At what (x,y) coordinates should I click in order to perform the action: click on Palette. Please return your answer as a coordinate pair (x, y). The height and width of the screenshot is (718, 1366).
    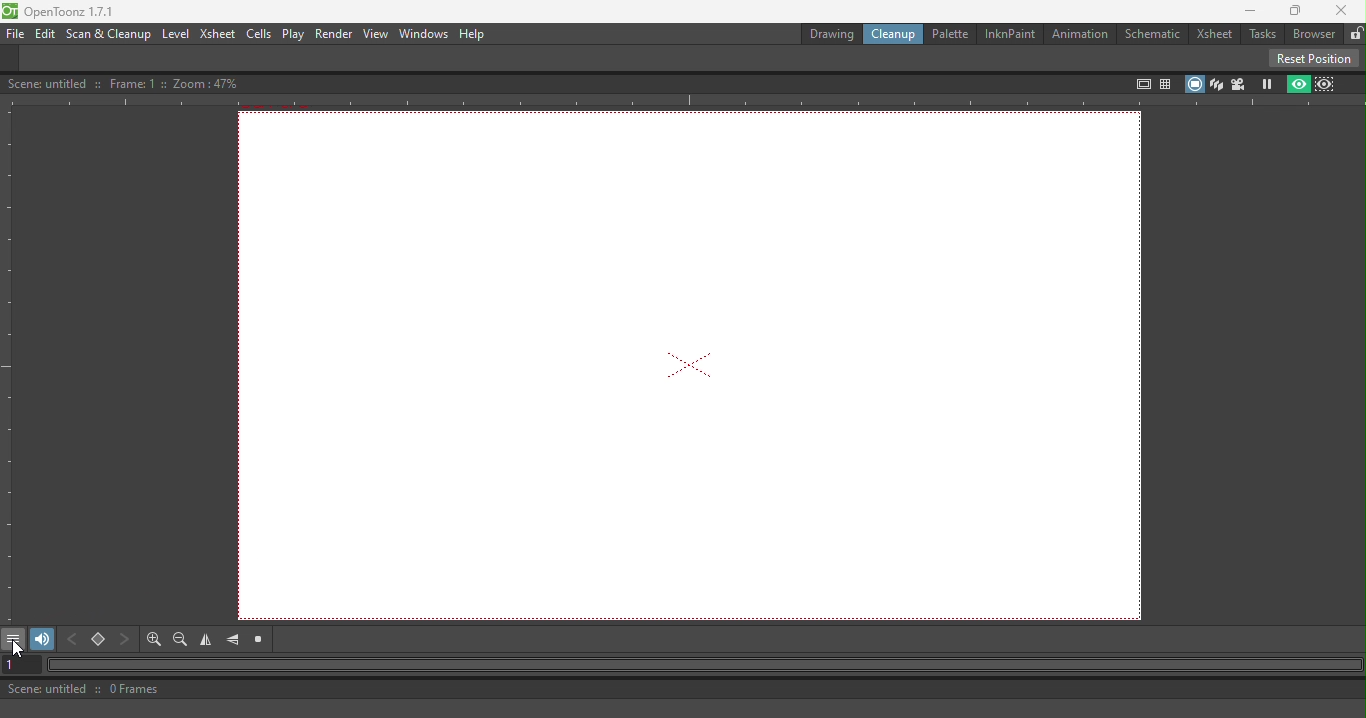
    Looking at the image, I should click on (948, 33).